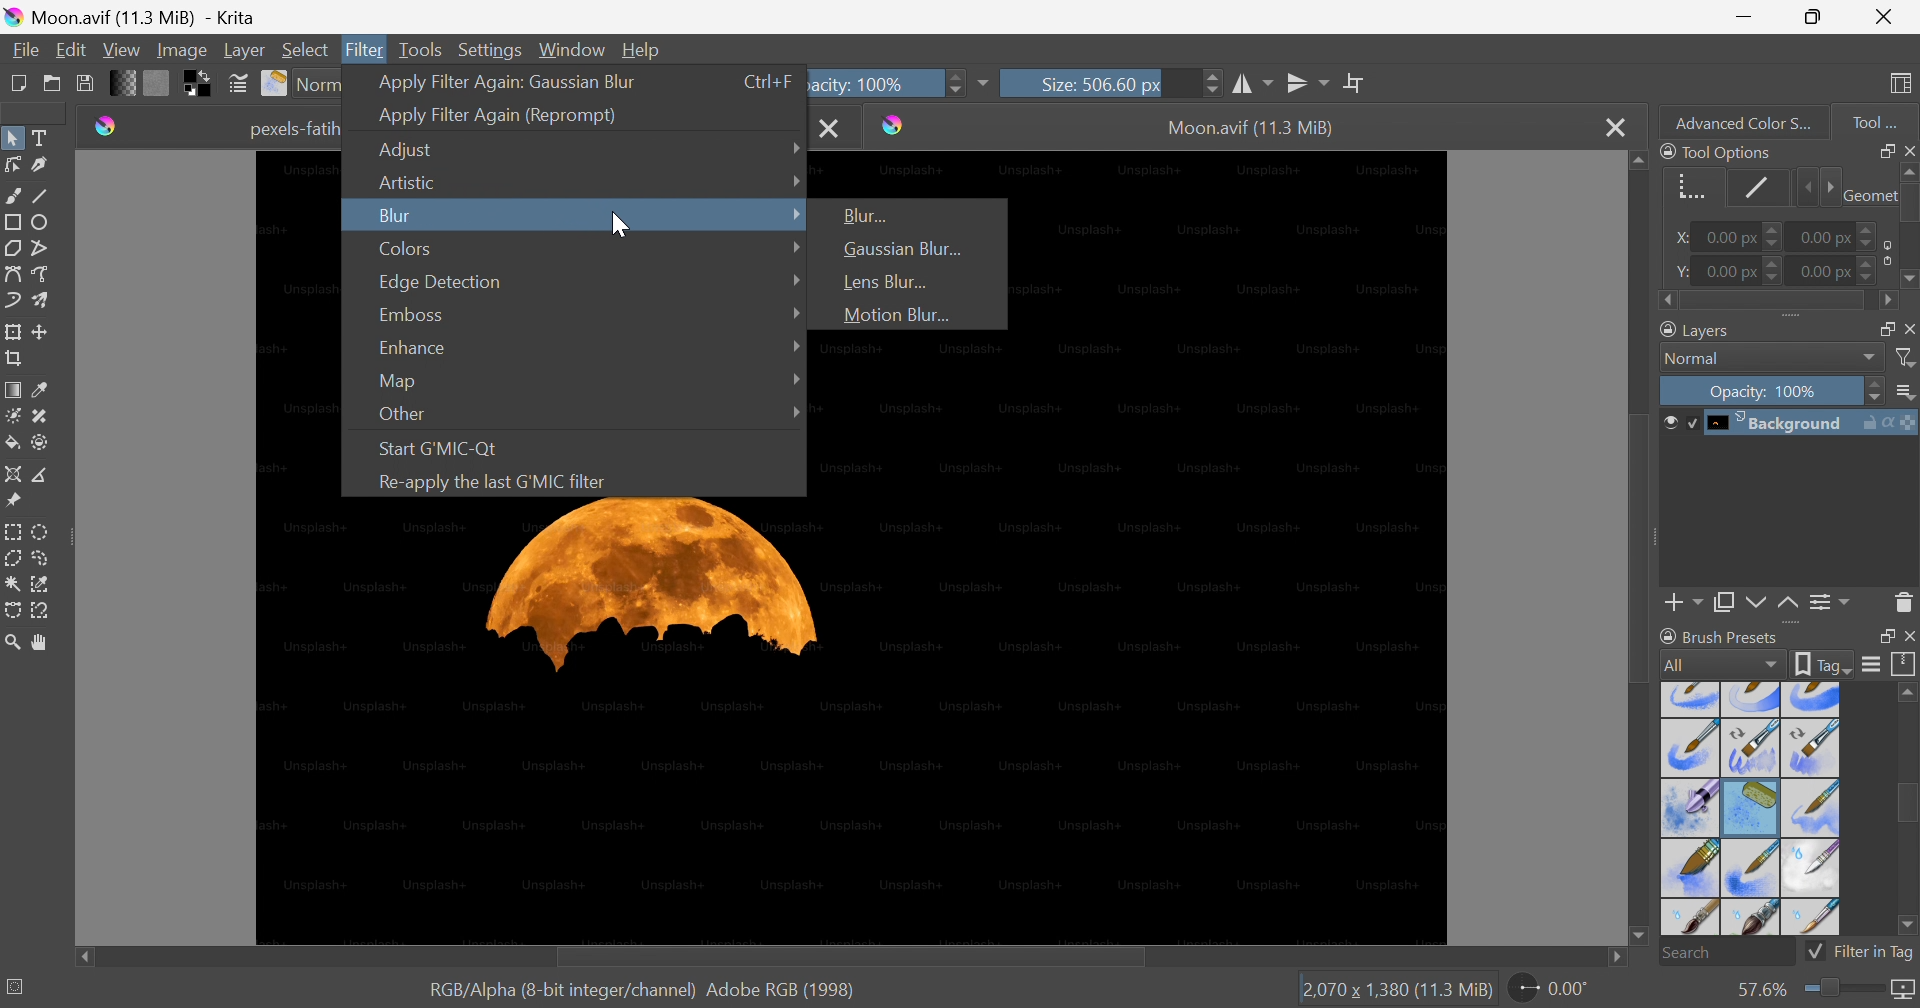  What do you see at coordinates (1840, 234) in the screenshot?
I see `0.00 px` at bounding box center [1840, 234].